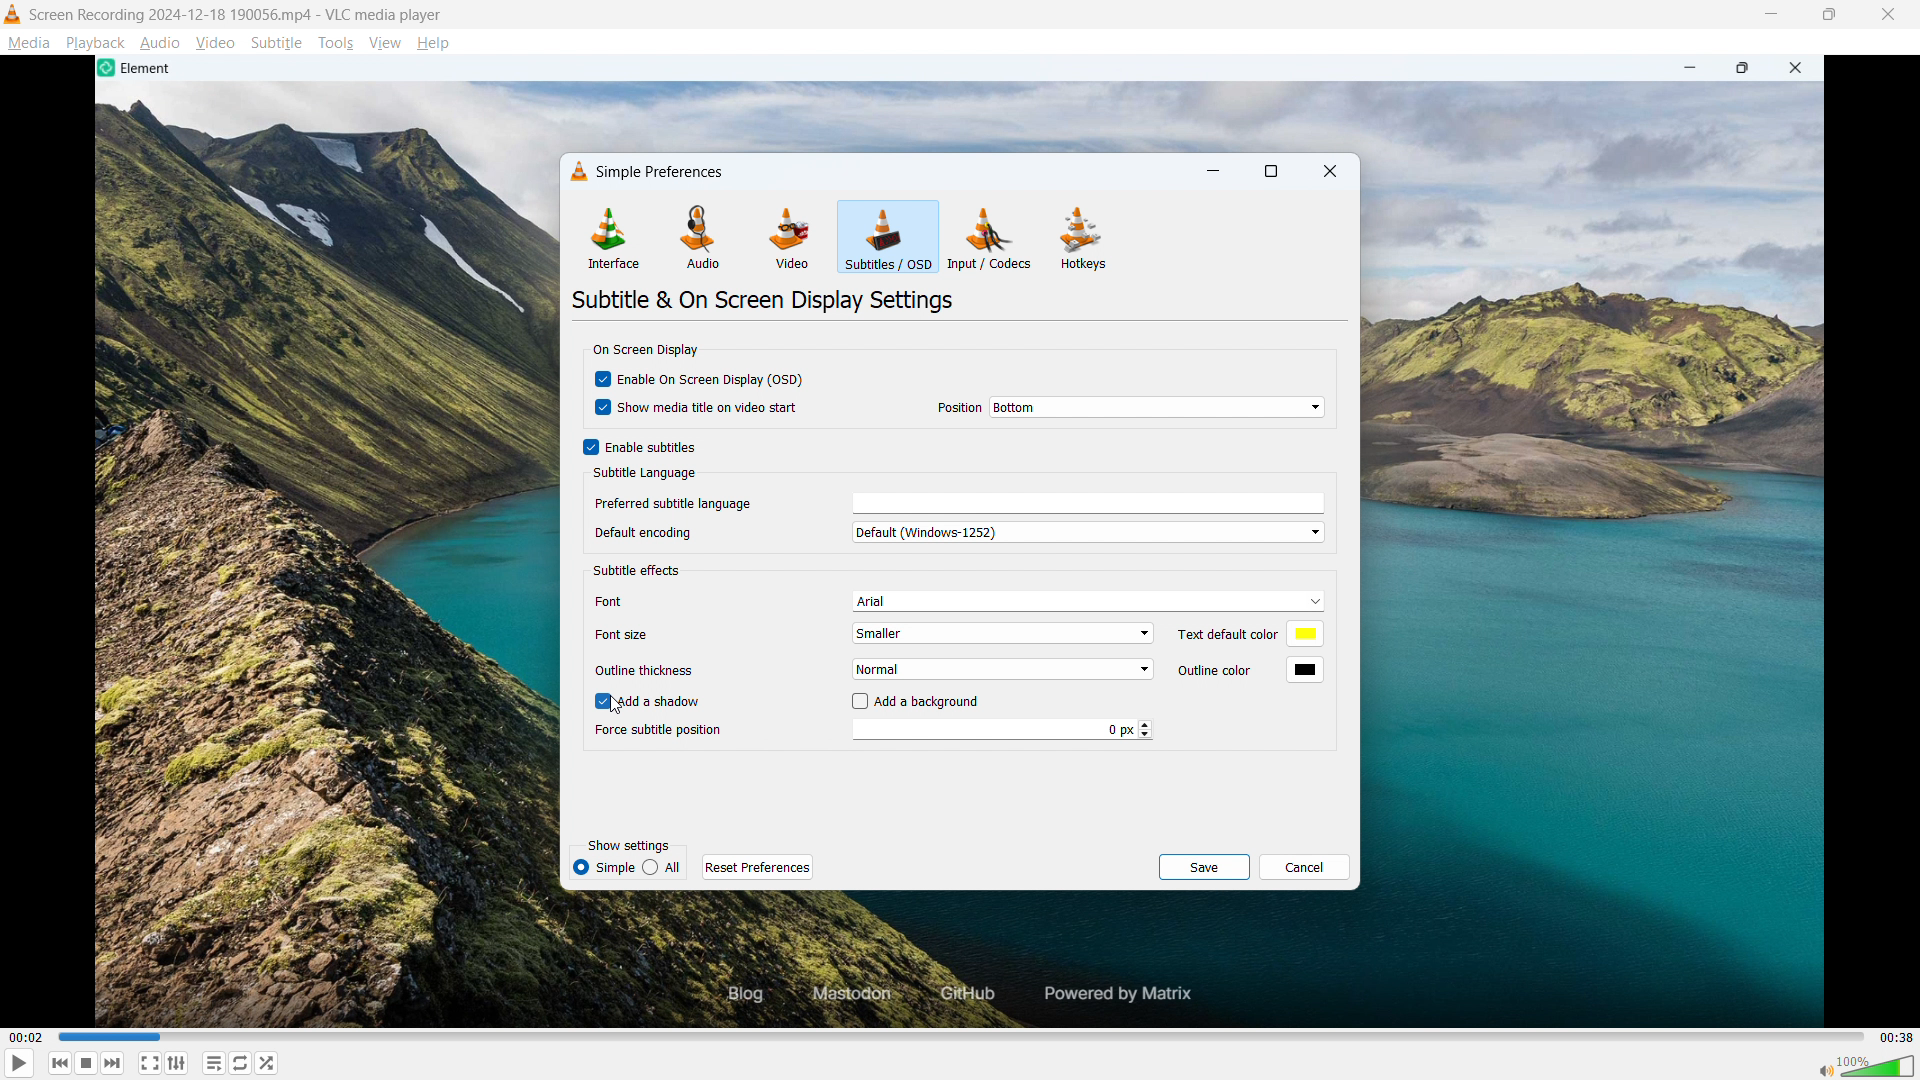 The image size is (1920, 1080). I want to click on 00 : 38, so click(1894, 1036).